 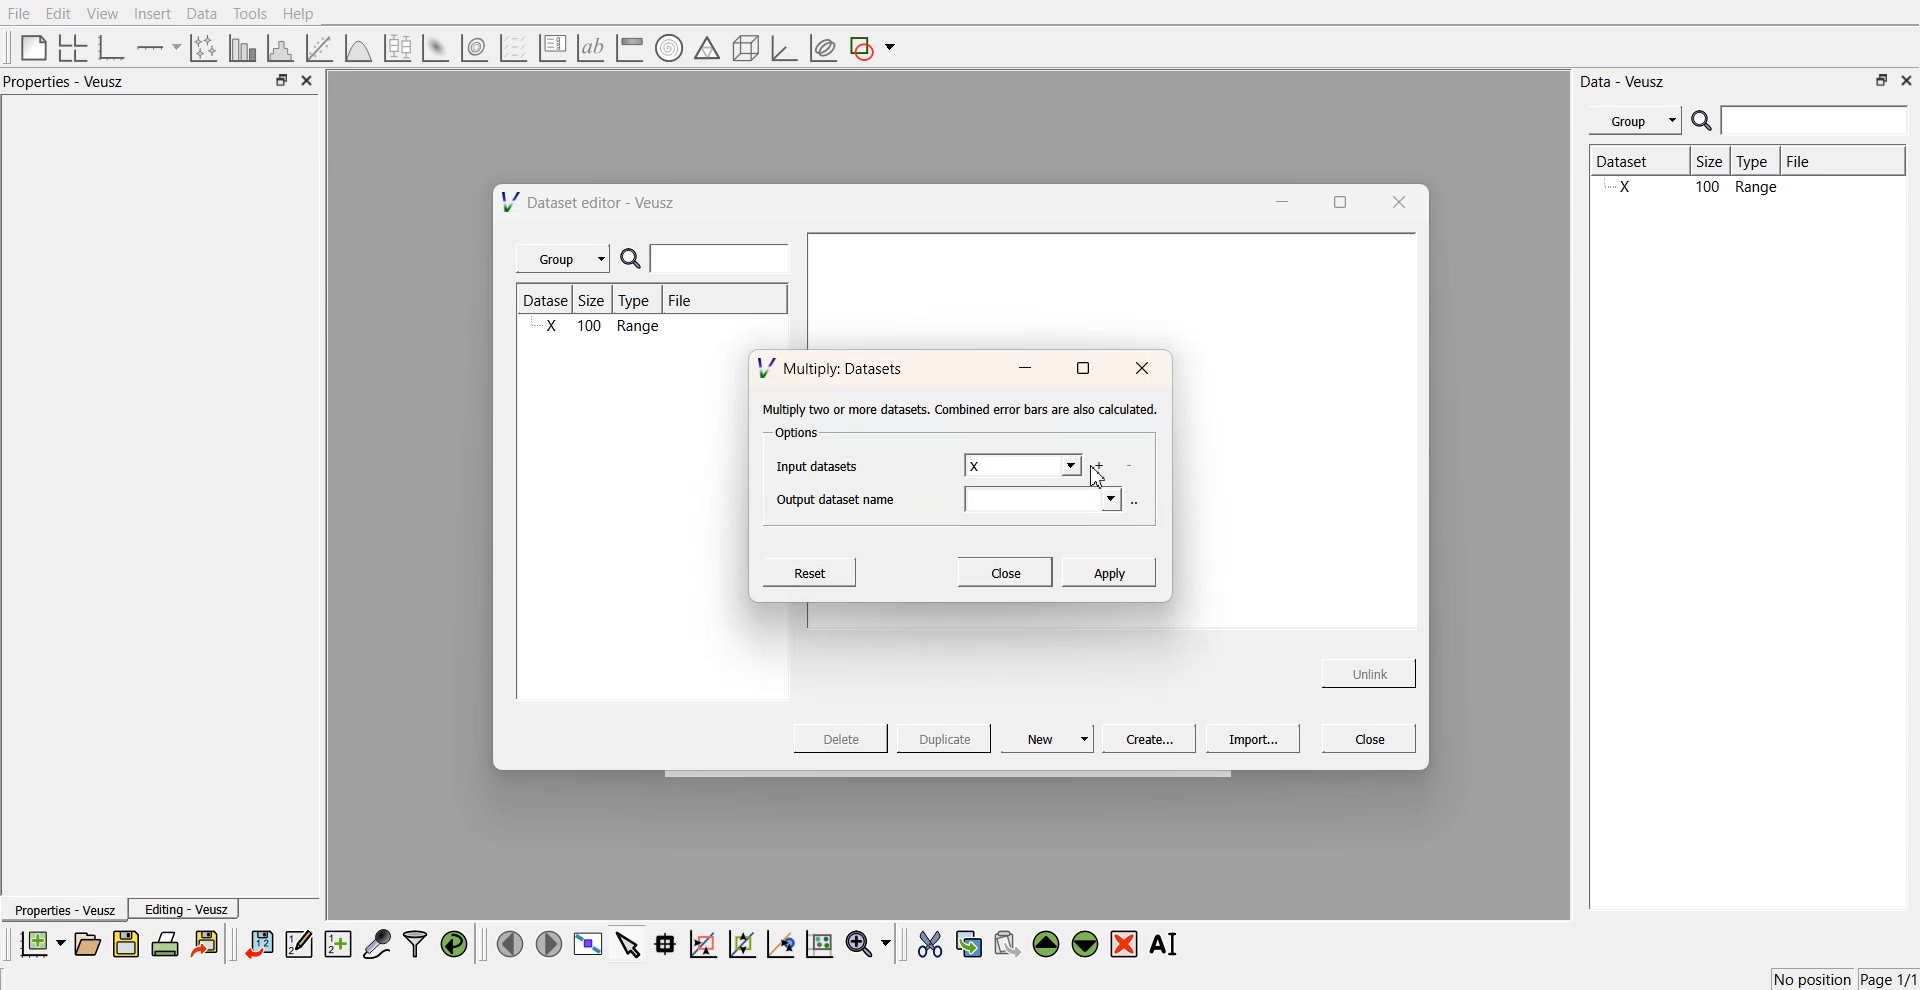 What do you see at coordinates (628, 943) in the screenshot?
I see `select items` at bounding box center [628, 943].